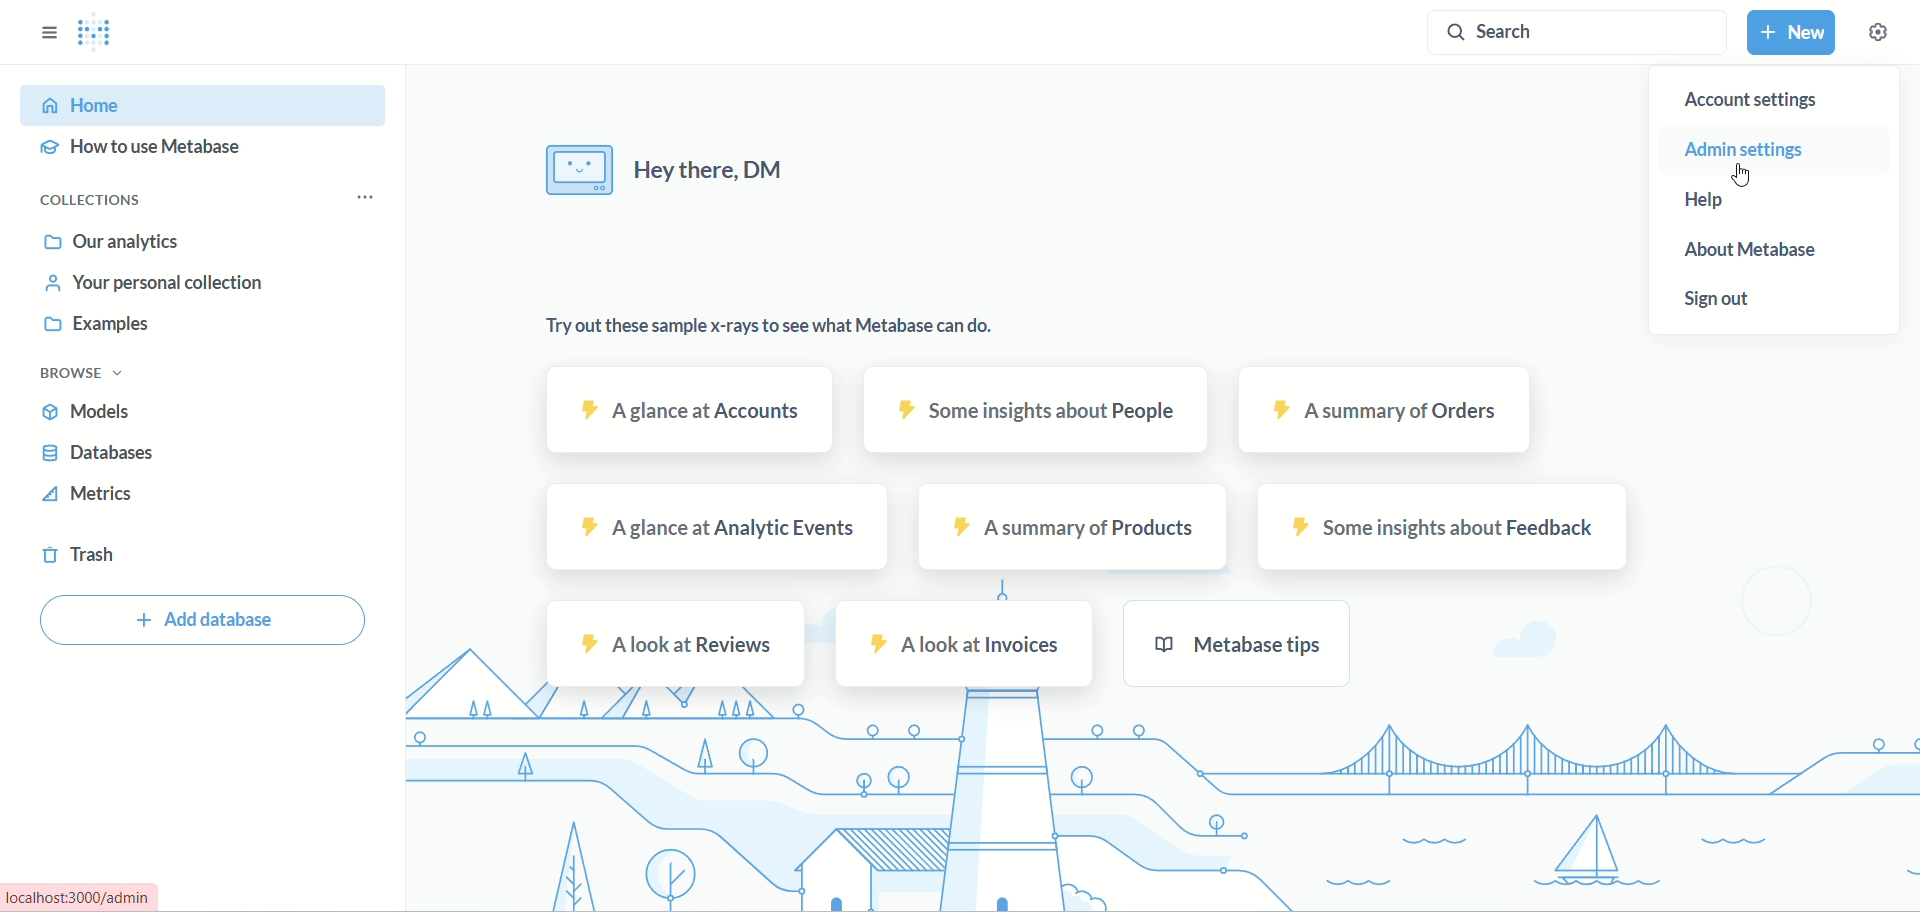 The height and width of the screenshot is (912, 1920). Describe the element at coordinates (1743, 176) in the screenshot. I see `cursor` at that location.